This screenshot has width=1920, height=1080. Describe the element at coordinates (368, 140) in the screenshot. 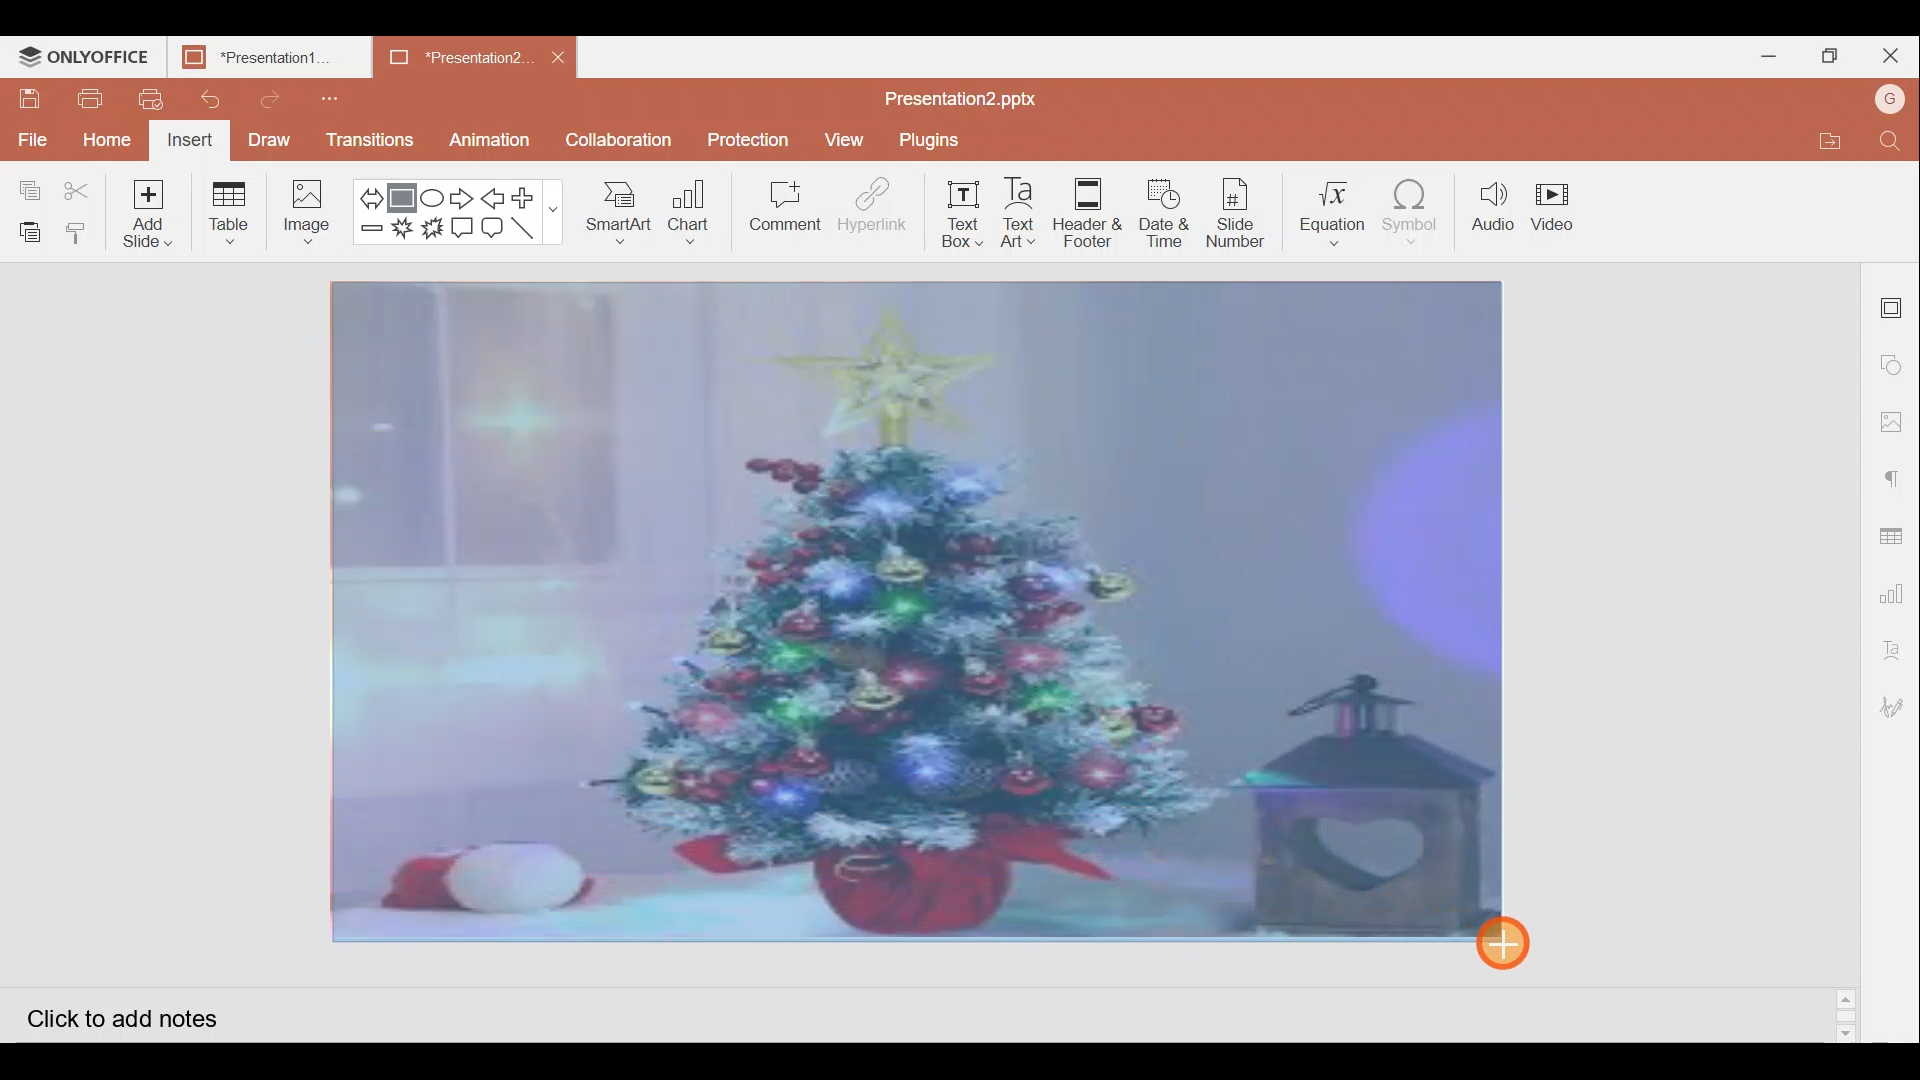

I see `Transitions` at that location.